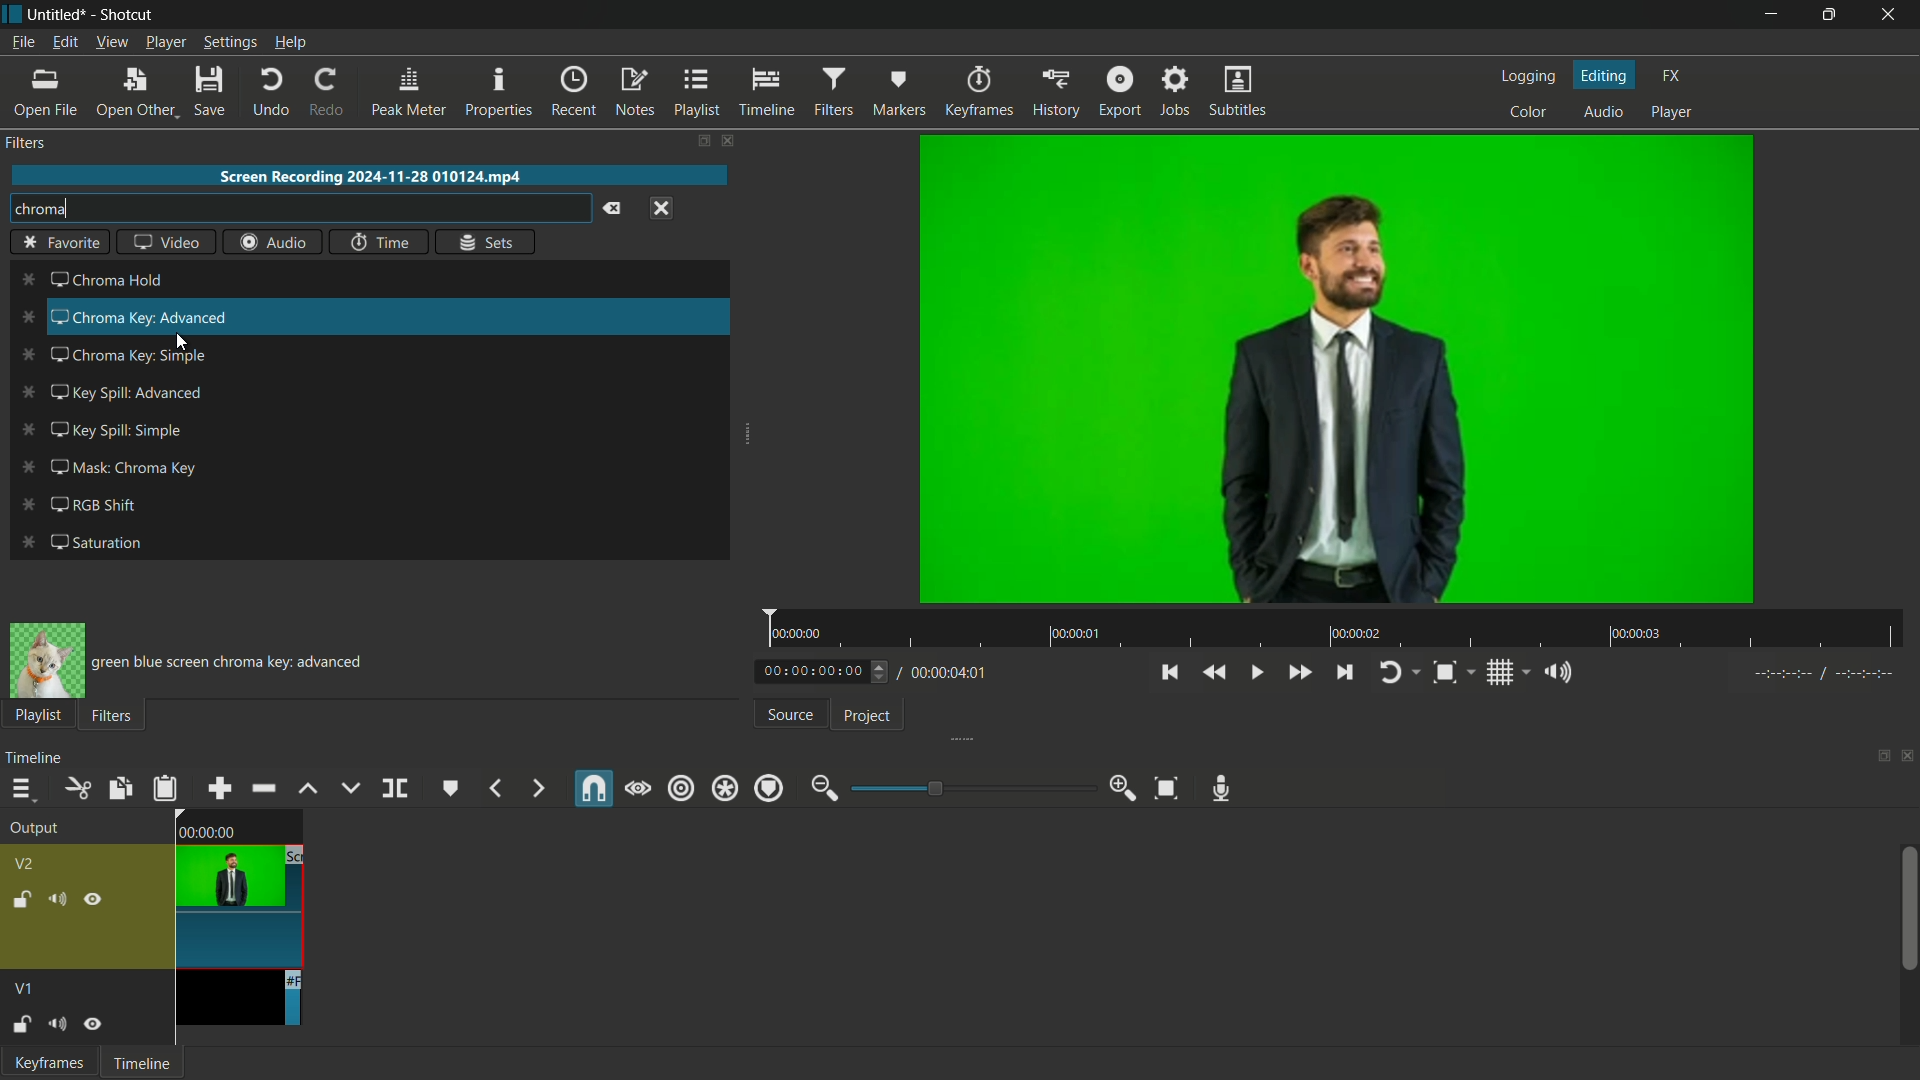 The height and width of the screenshot is (1080, 1920). I want to click on copy, so click(119, 788).